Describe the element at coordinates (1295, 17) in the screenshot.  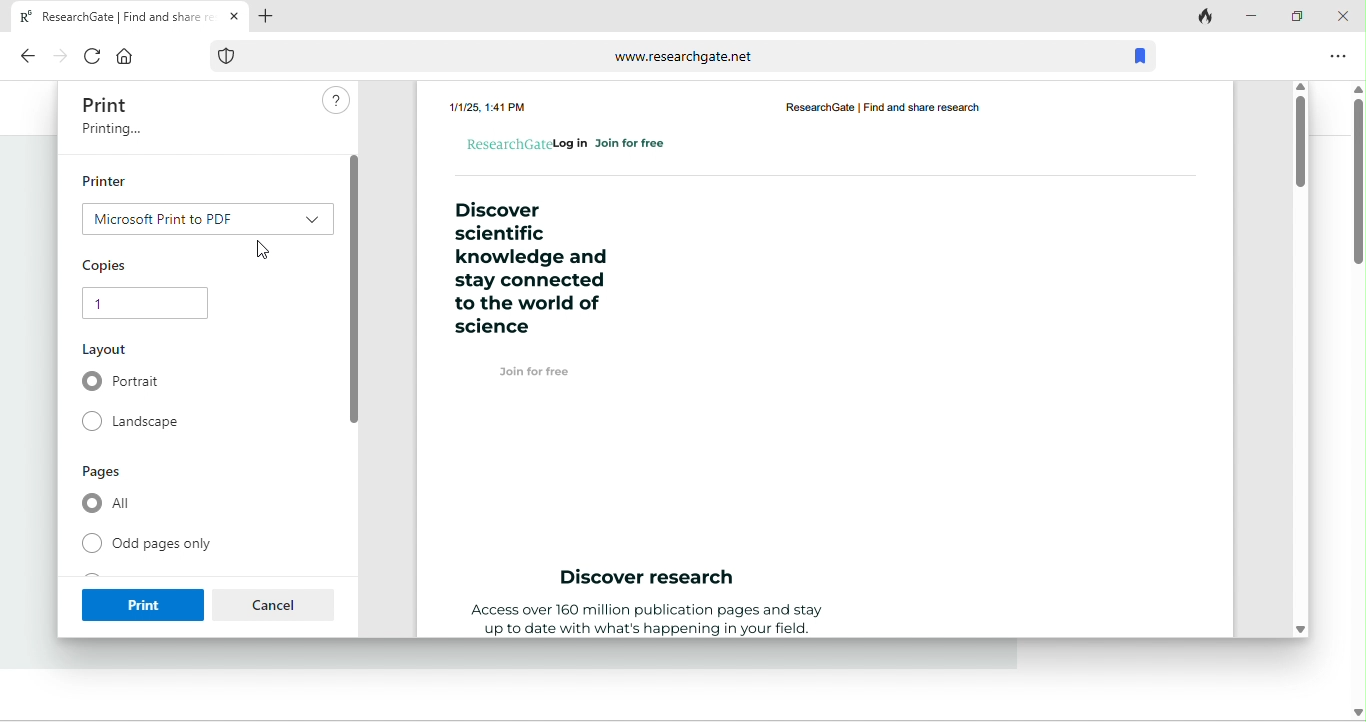
I see `maximize` at that location.